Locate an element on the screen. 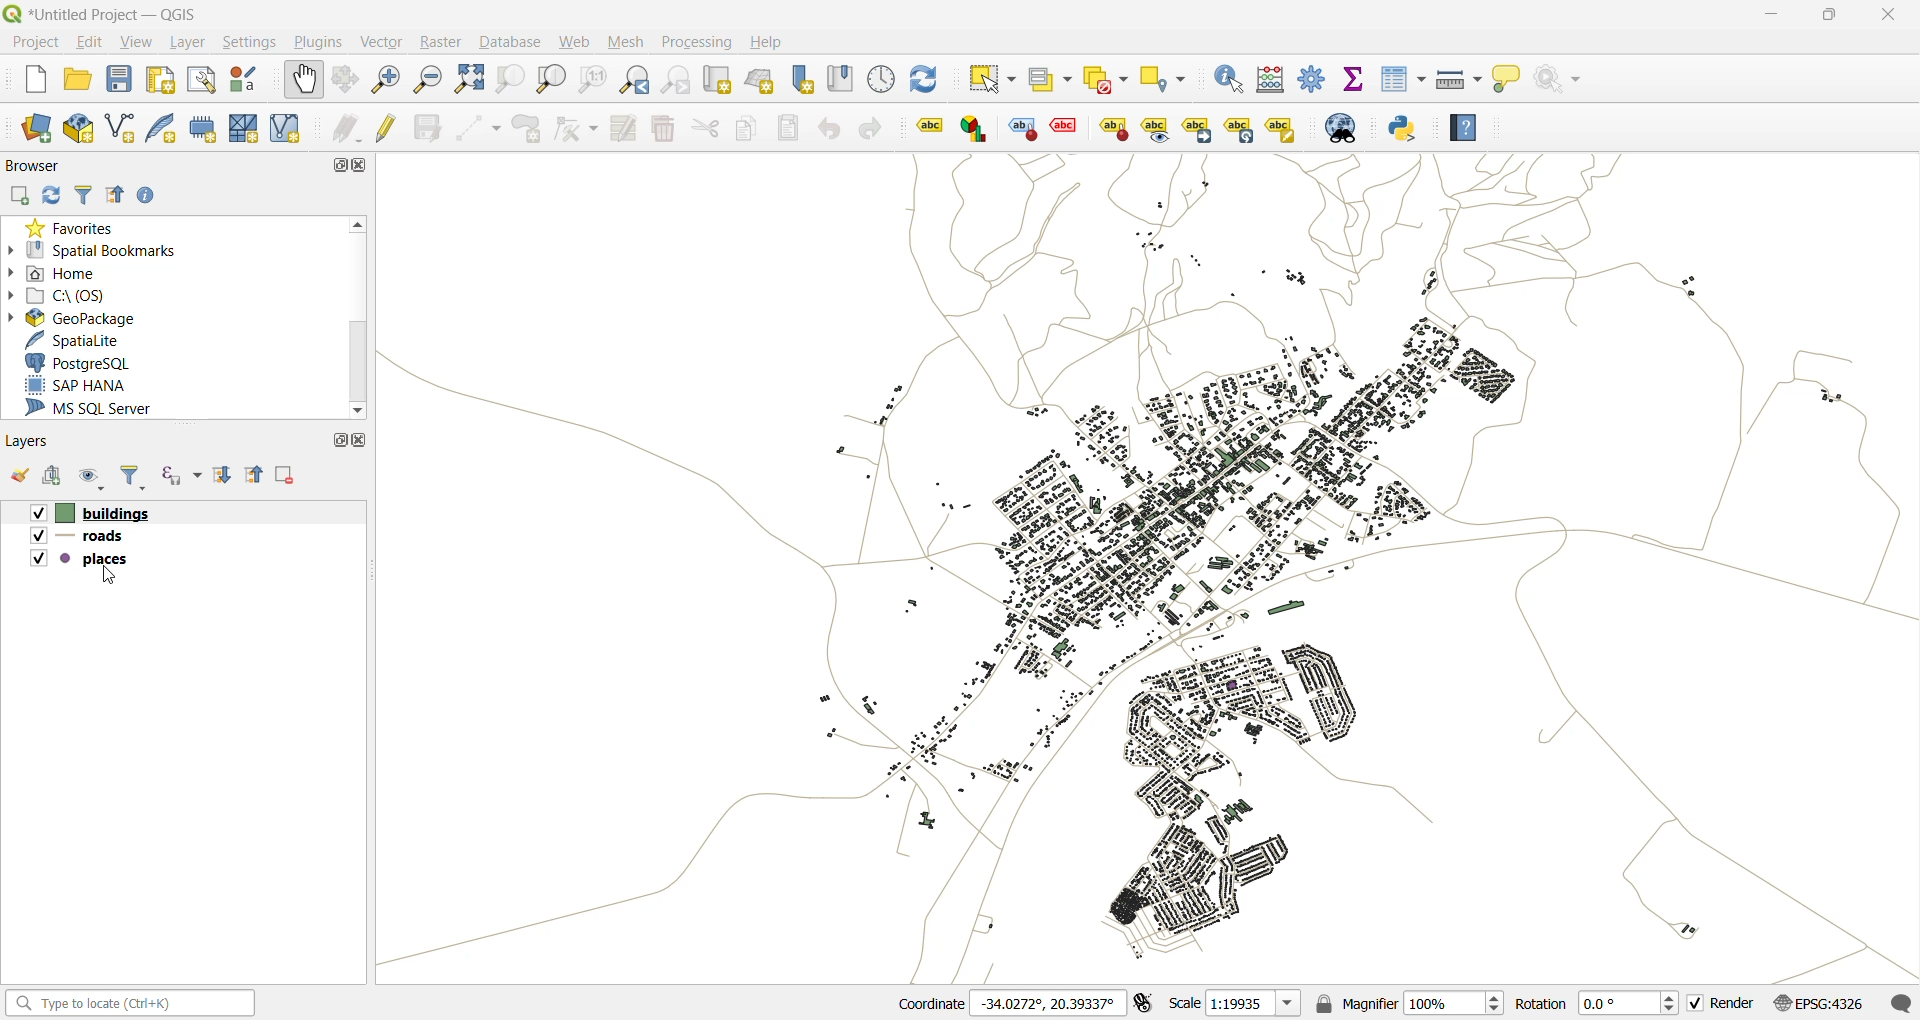 Image resolution: width=1920 pixels, height=1020 pixels. enable properties is located at coordinates (151, 196).